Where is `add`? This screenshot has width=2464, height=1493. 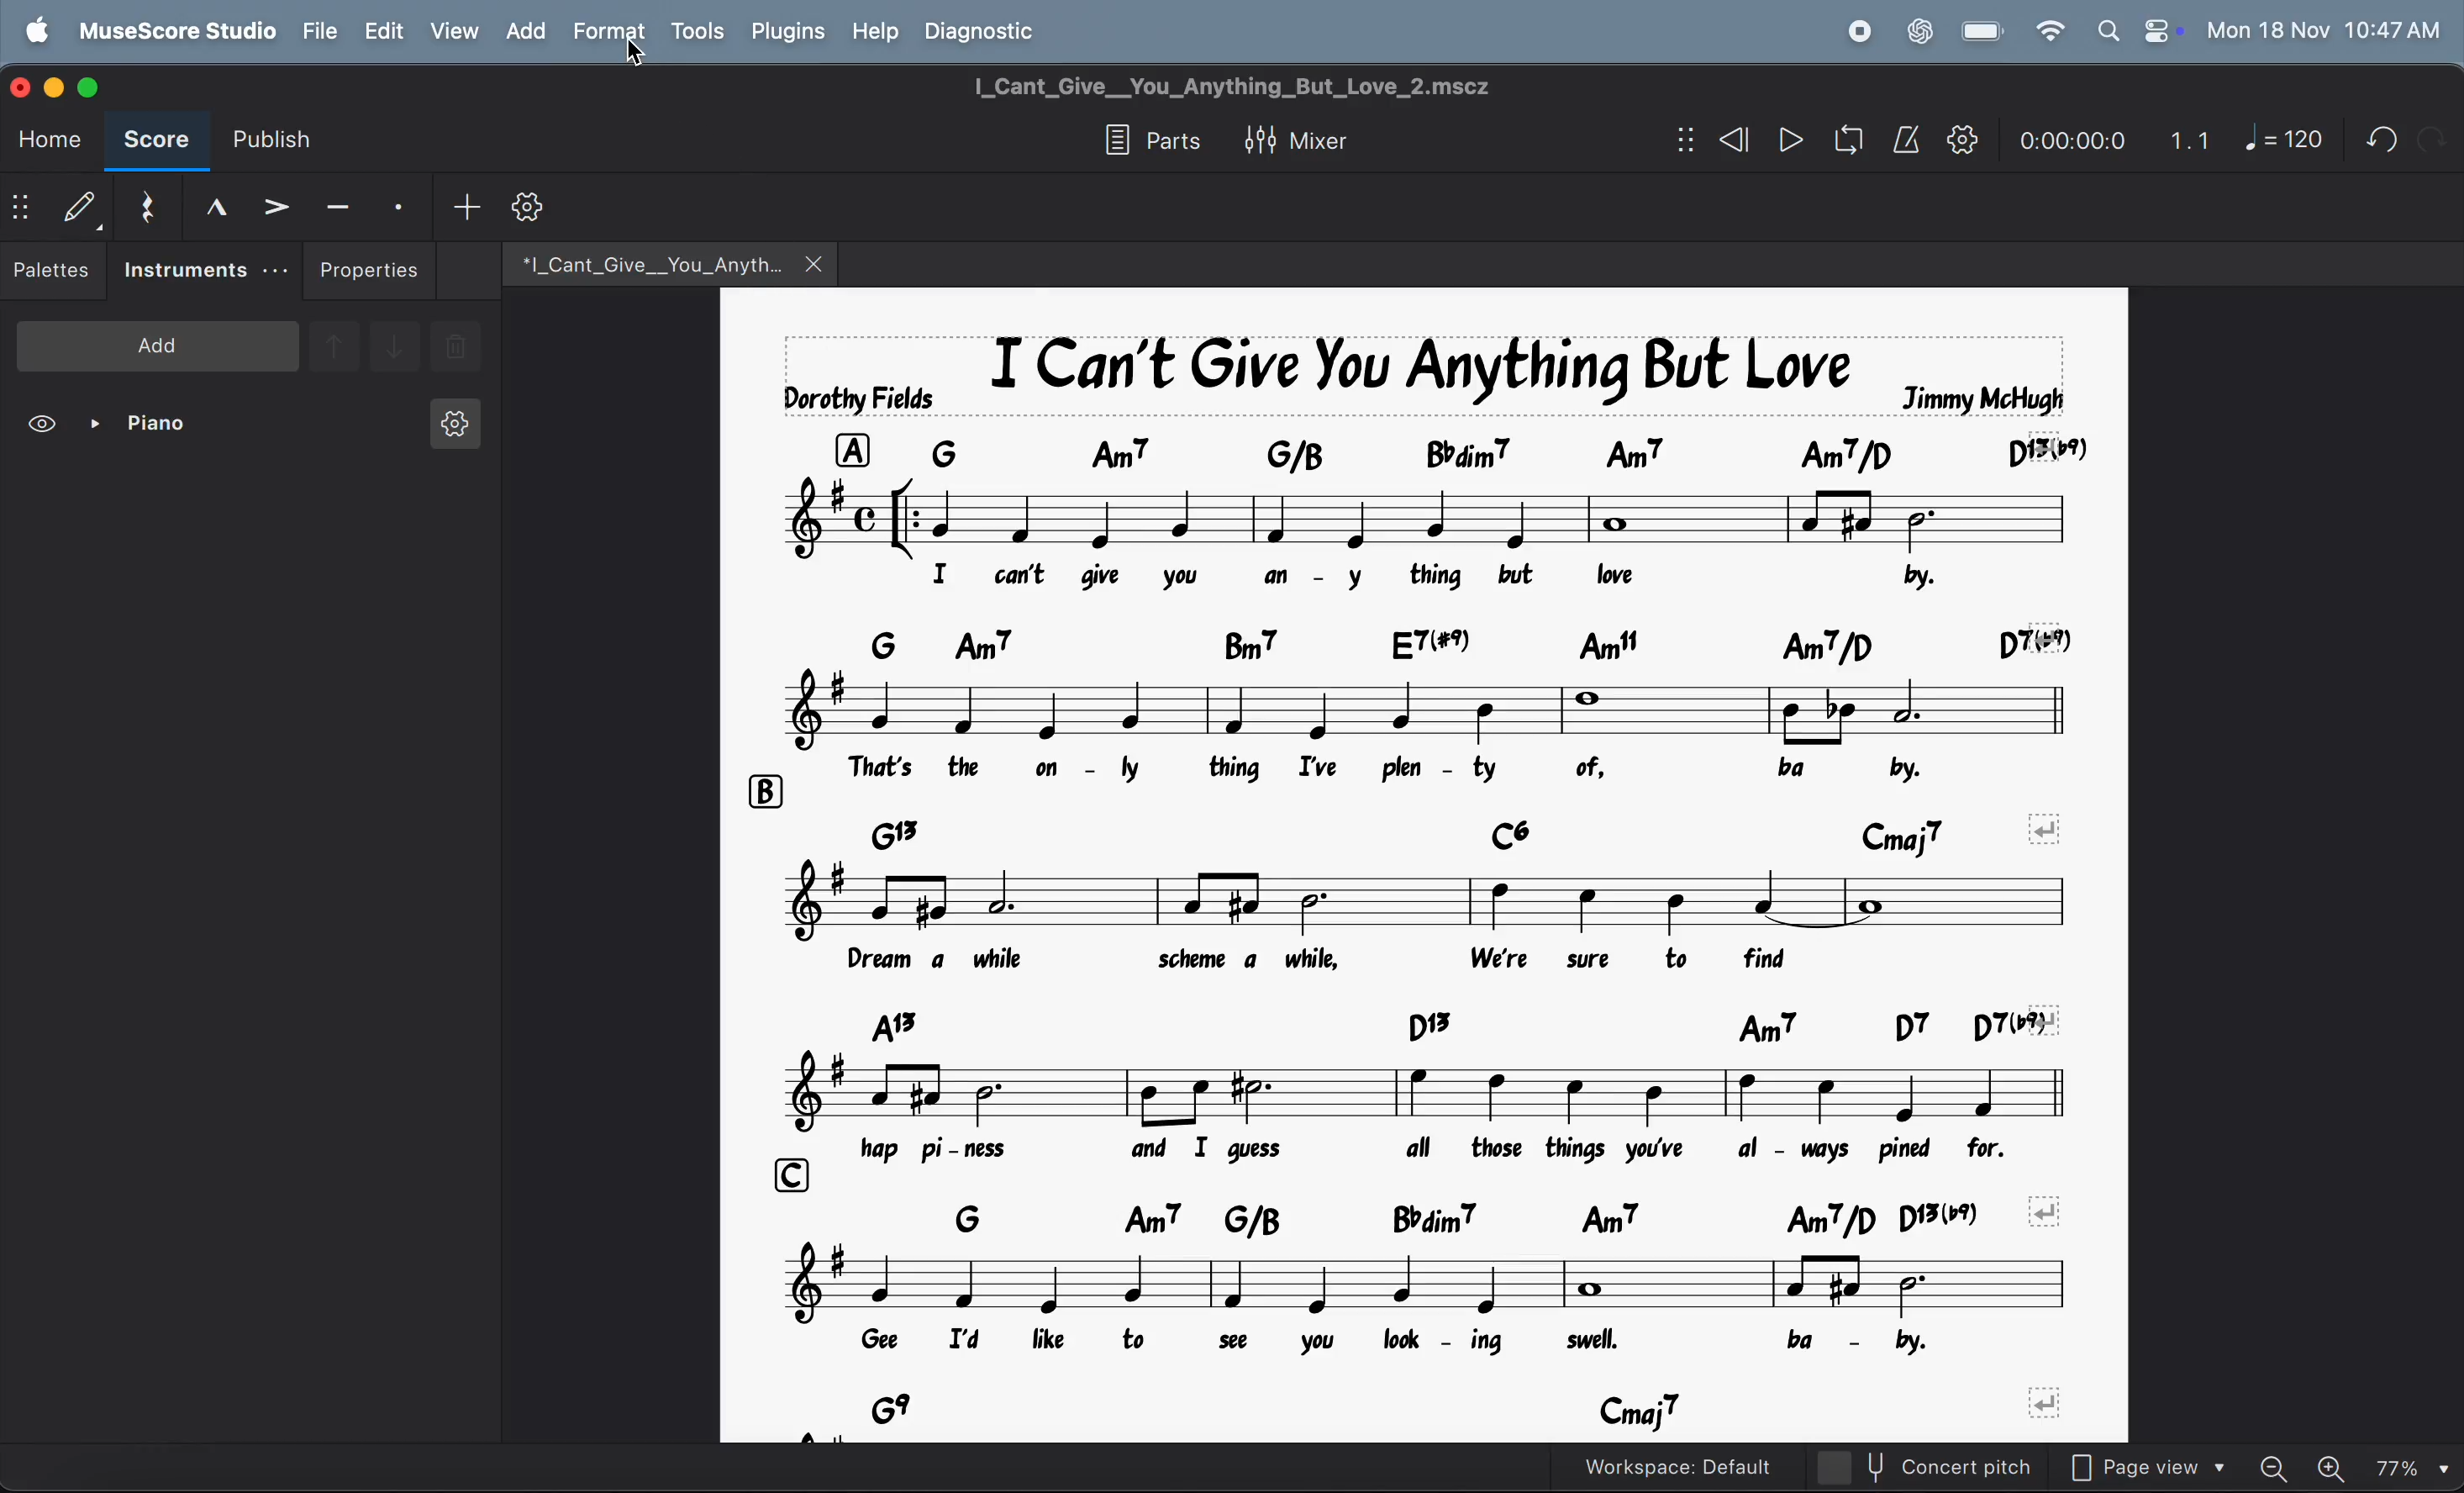
add is located at coordinates (466, 205).